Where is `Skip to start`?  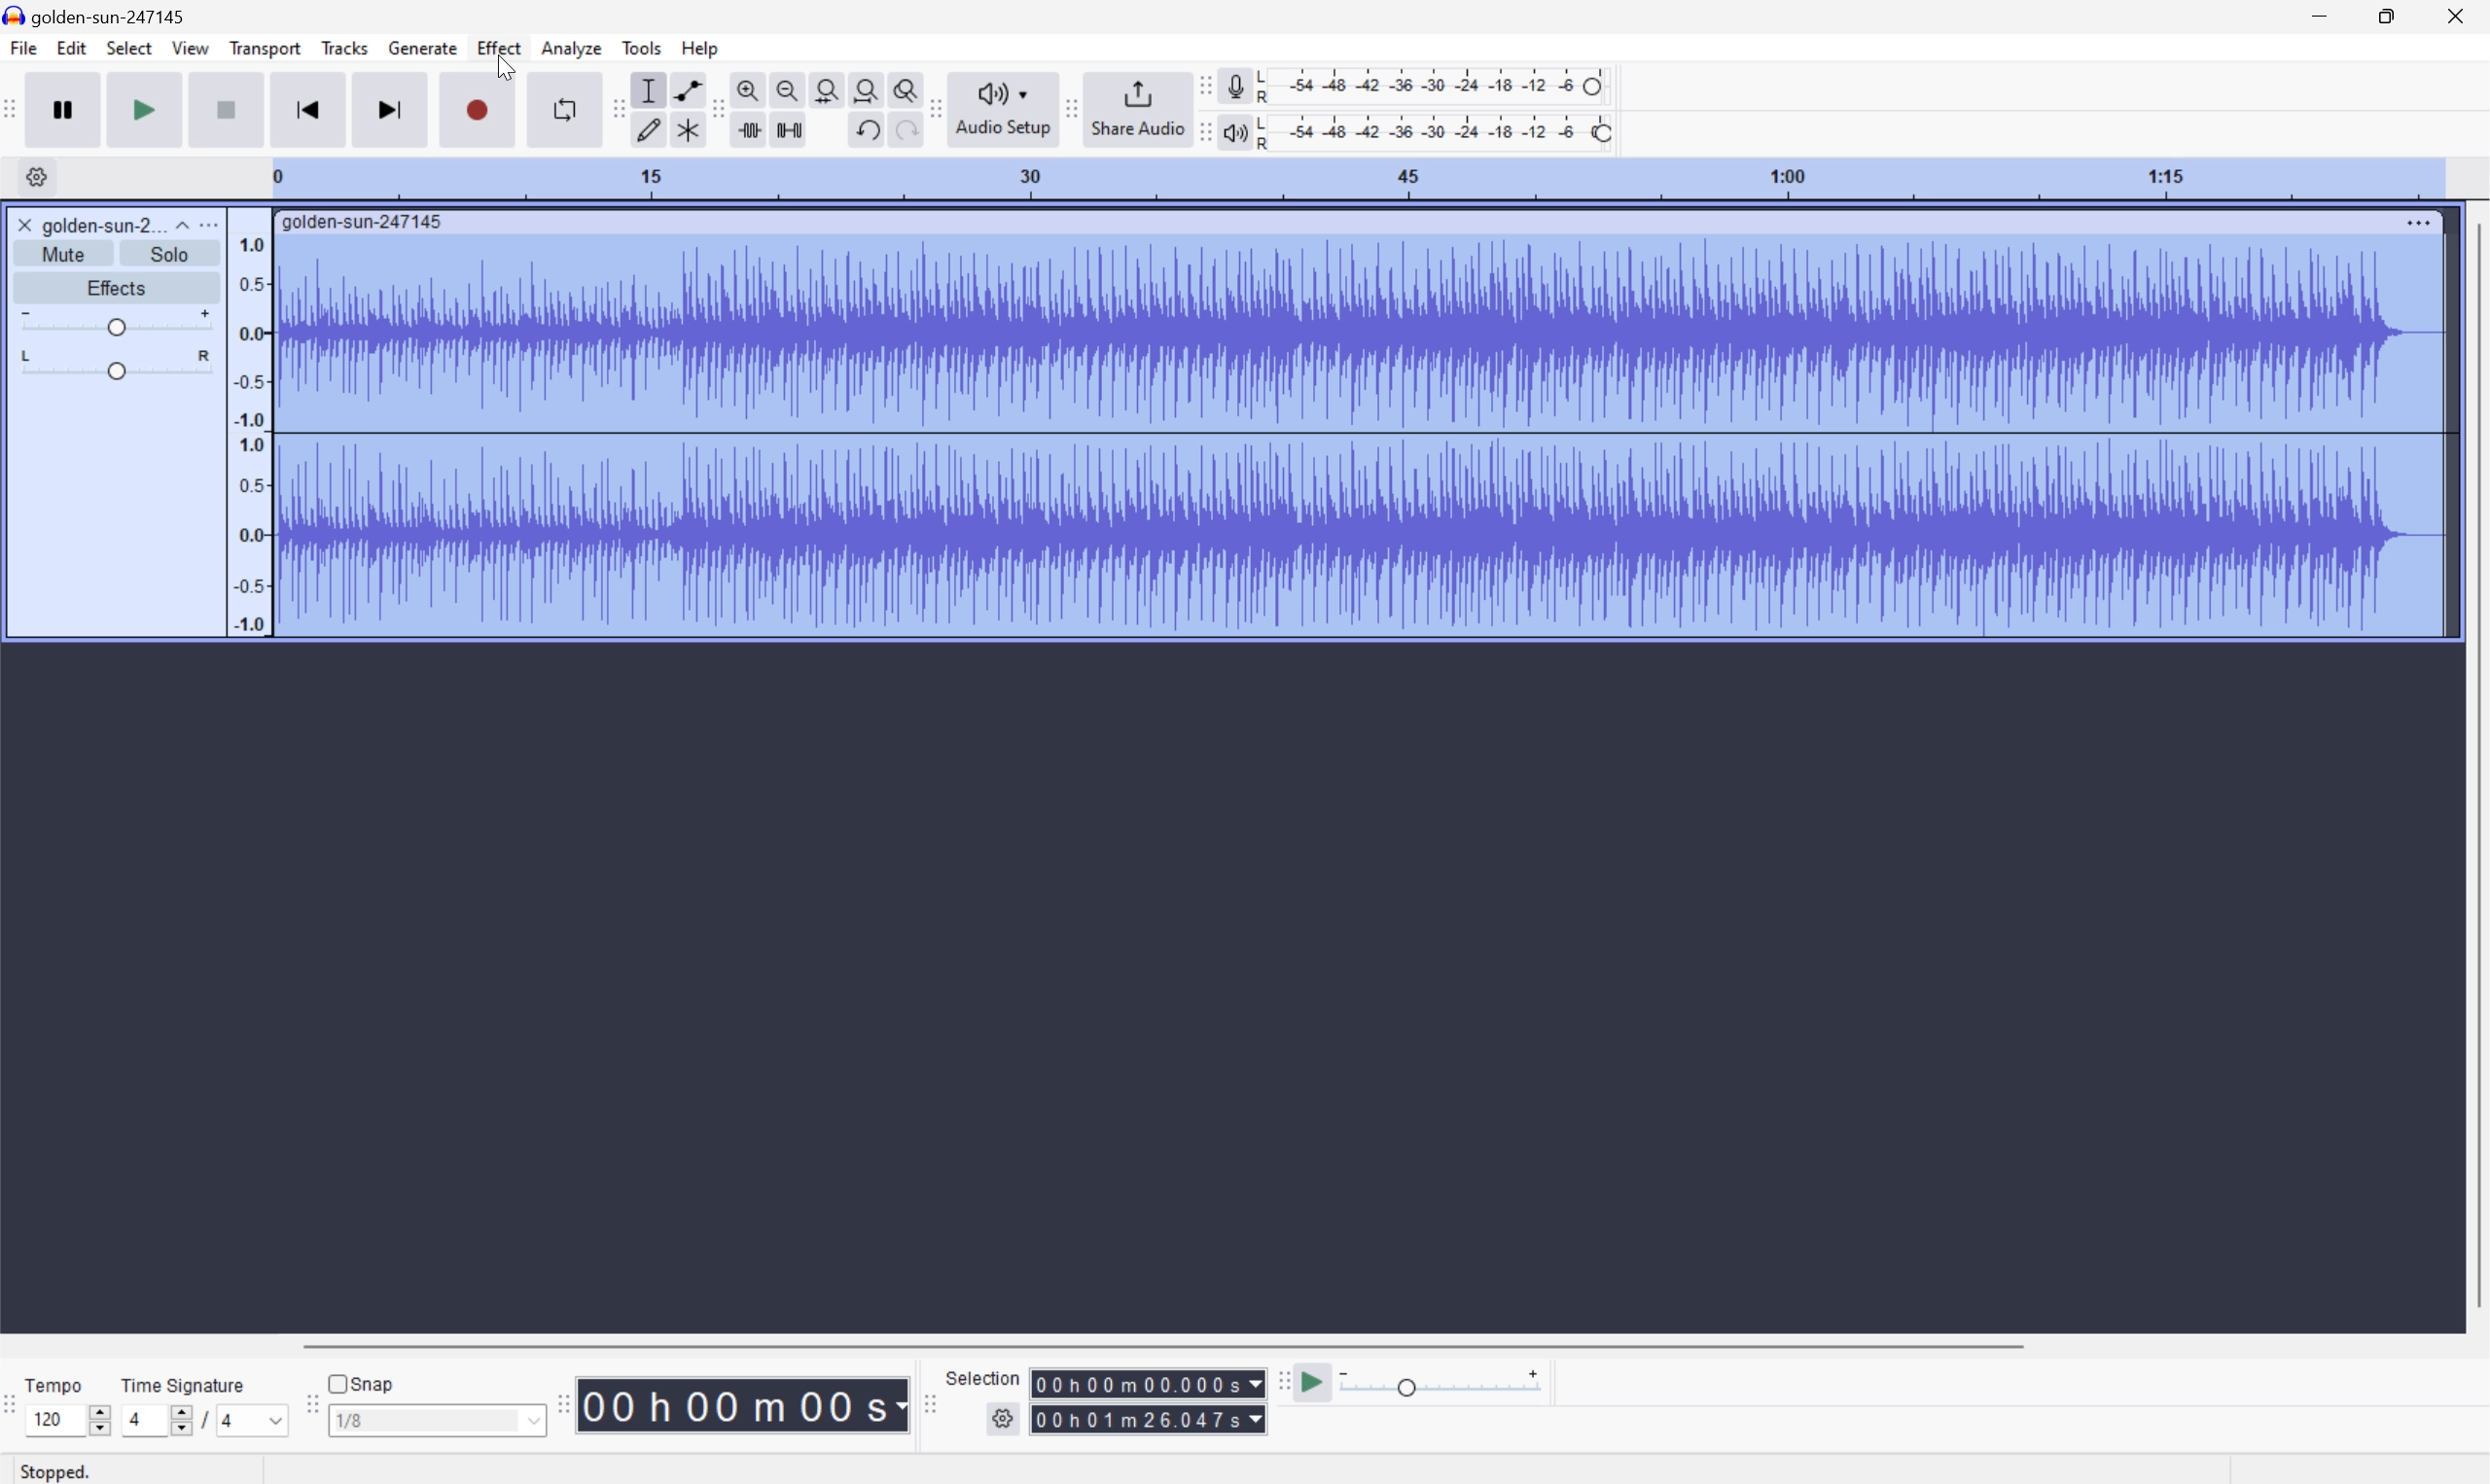 Skip to start is located at coordinates (307, 109).